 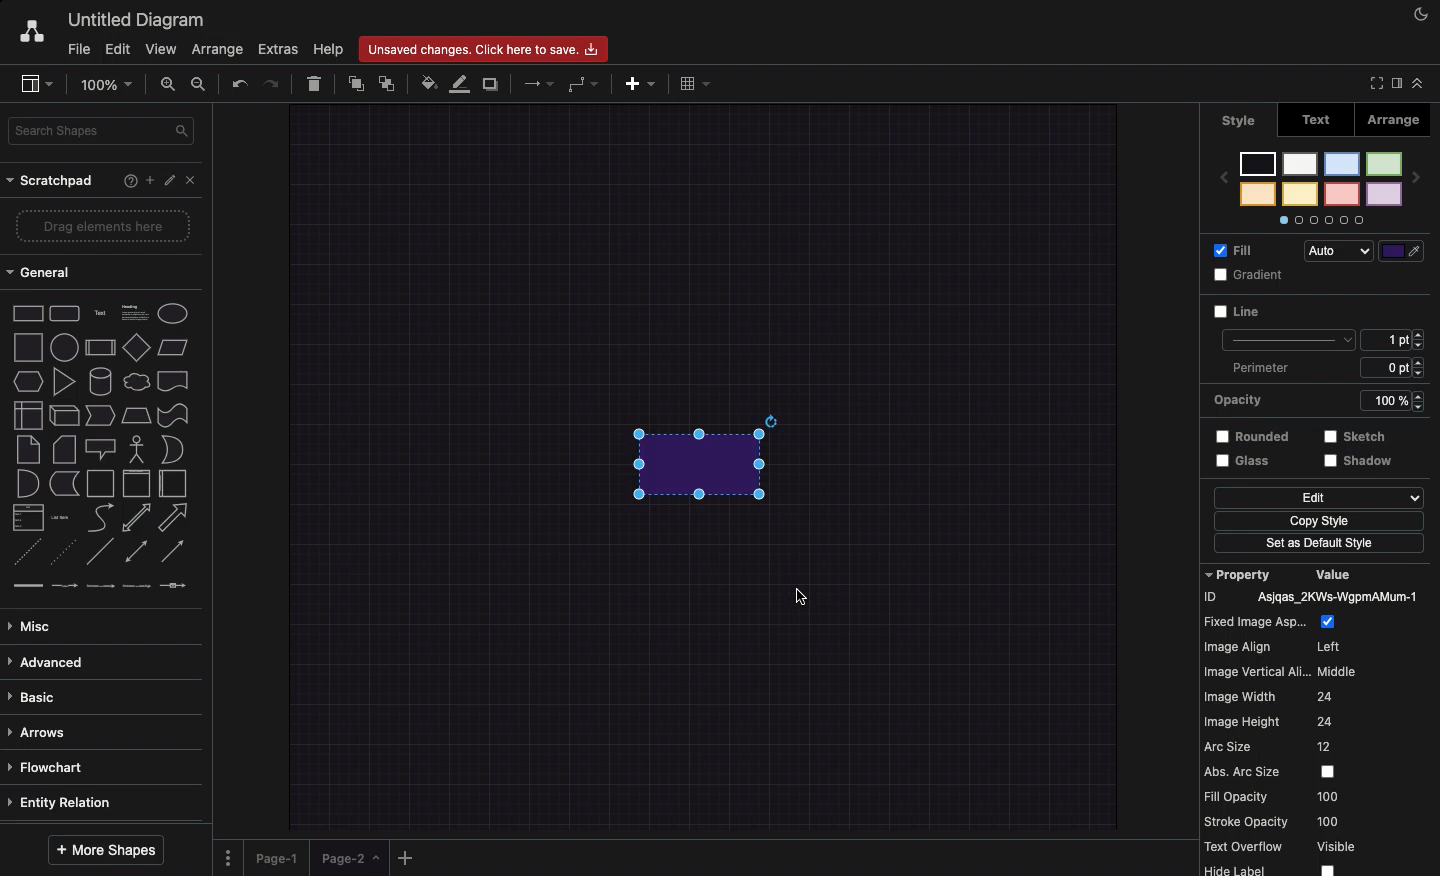 What do you see at coordinates (100, 517) in the screenshot?
I see `curve` at bounding box center [100, 517].